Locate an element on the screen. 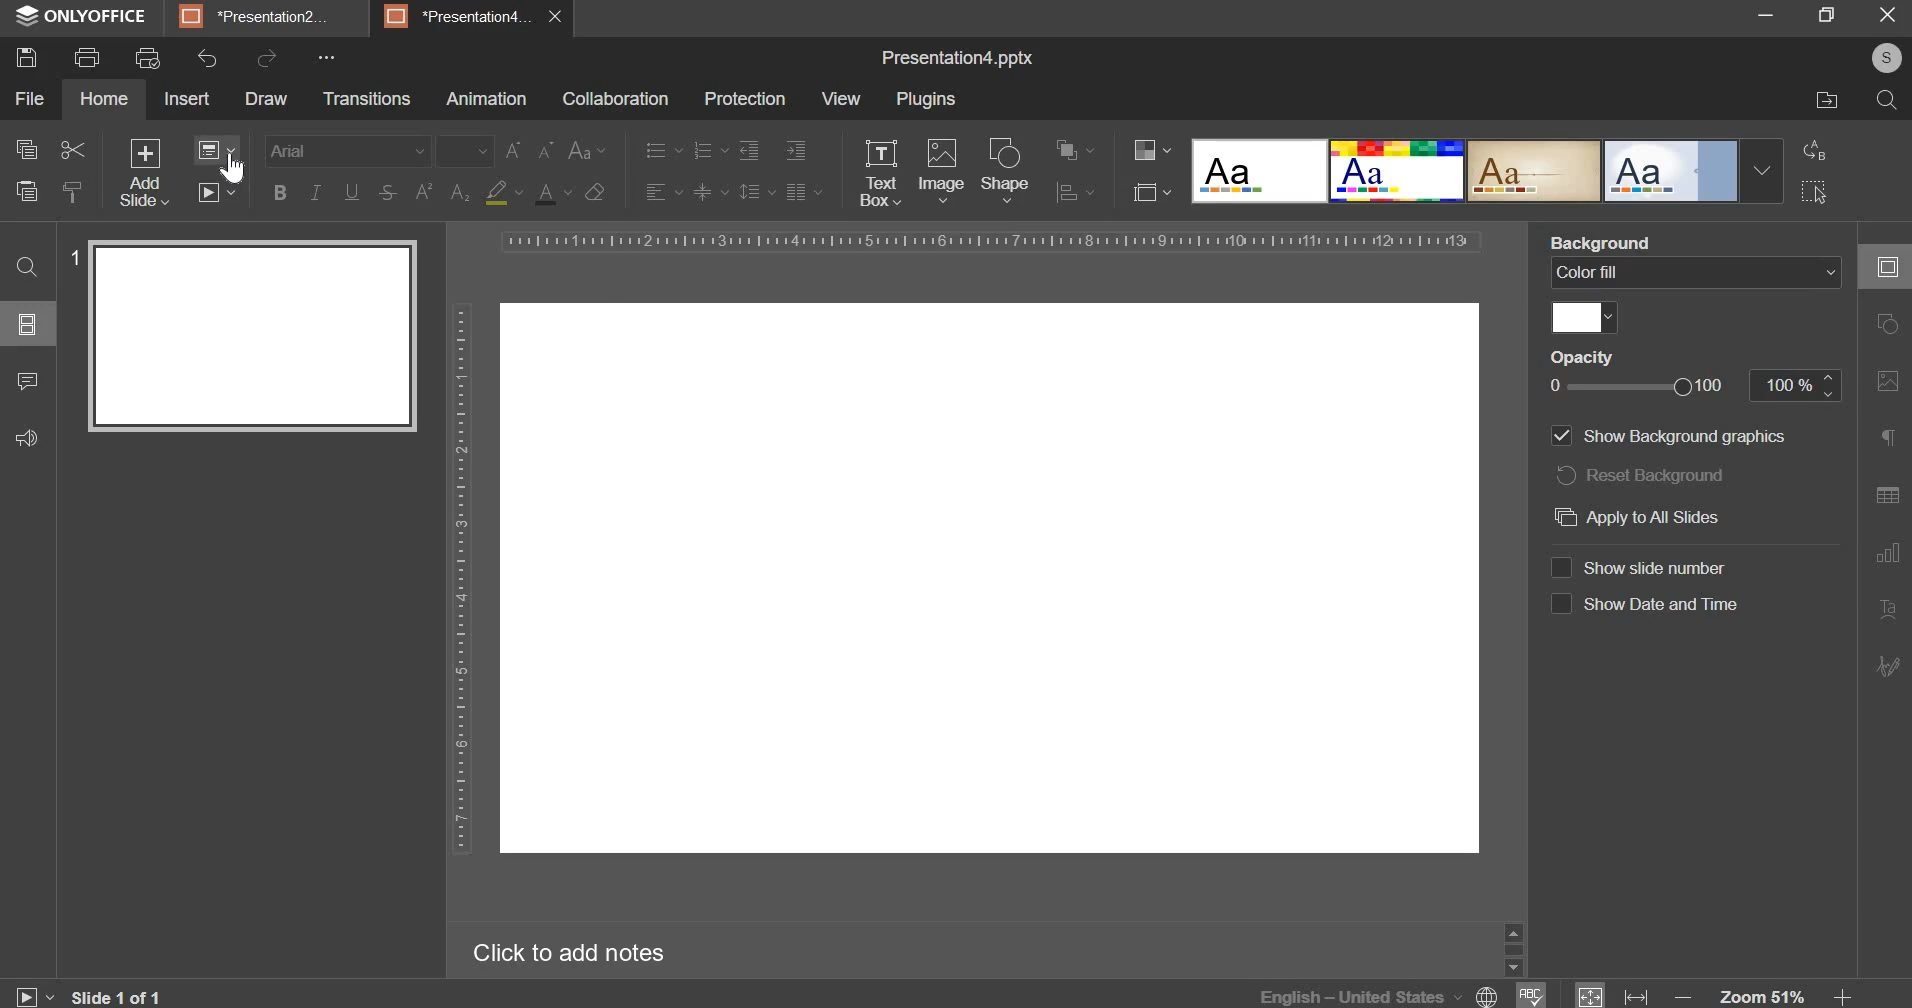 Image resolution: width=1912 pixels, height=1008 pixels. image setting is located at coordinates (1884, 381).